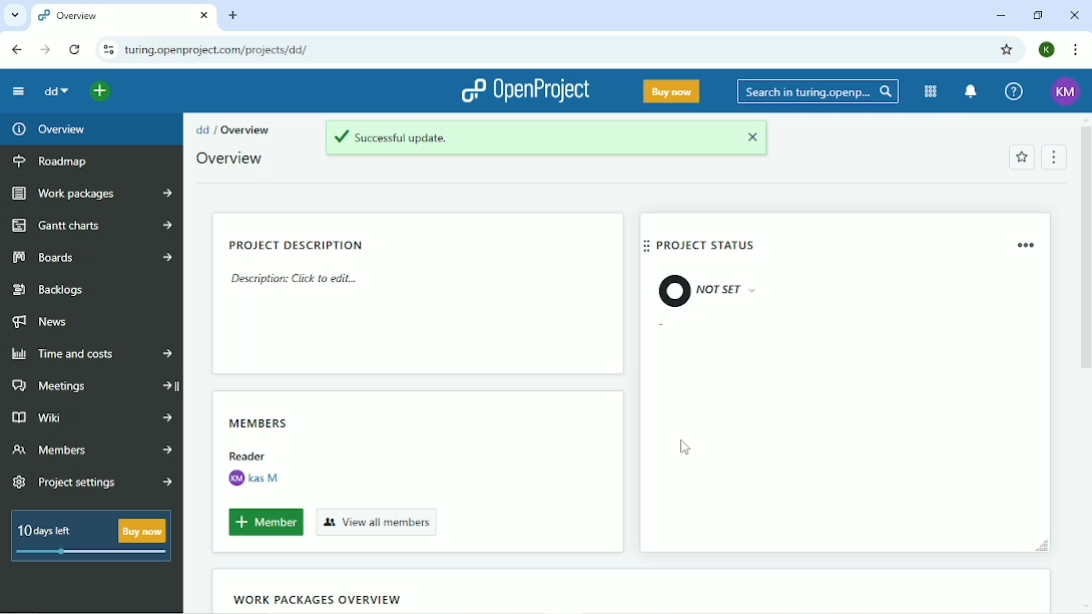 Image resolution: width=1092 pixels, height=614 pixels. Describe the element at coordinates (1029, 245) in the screenshot. I see `remove widget` at that location.